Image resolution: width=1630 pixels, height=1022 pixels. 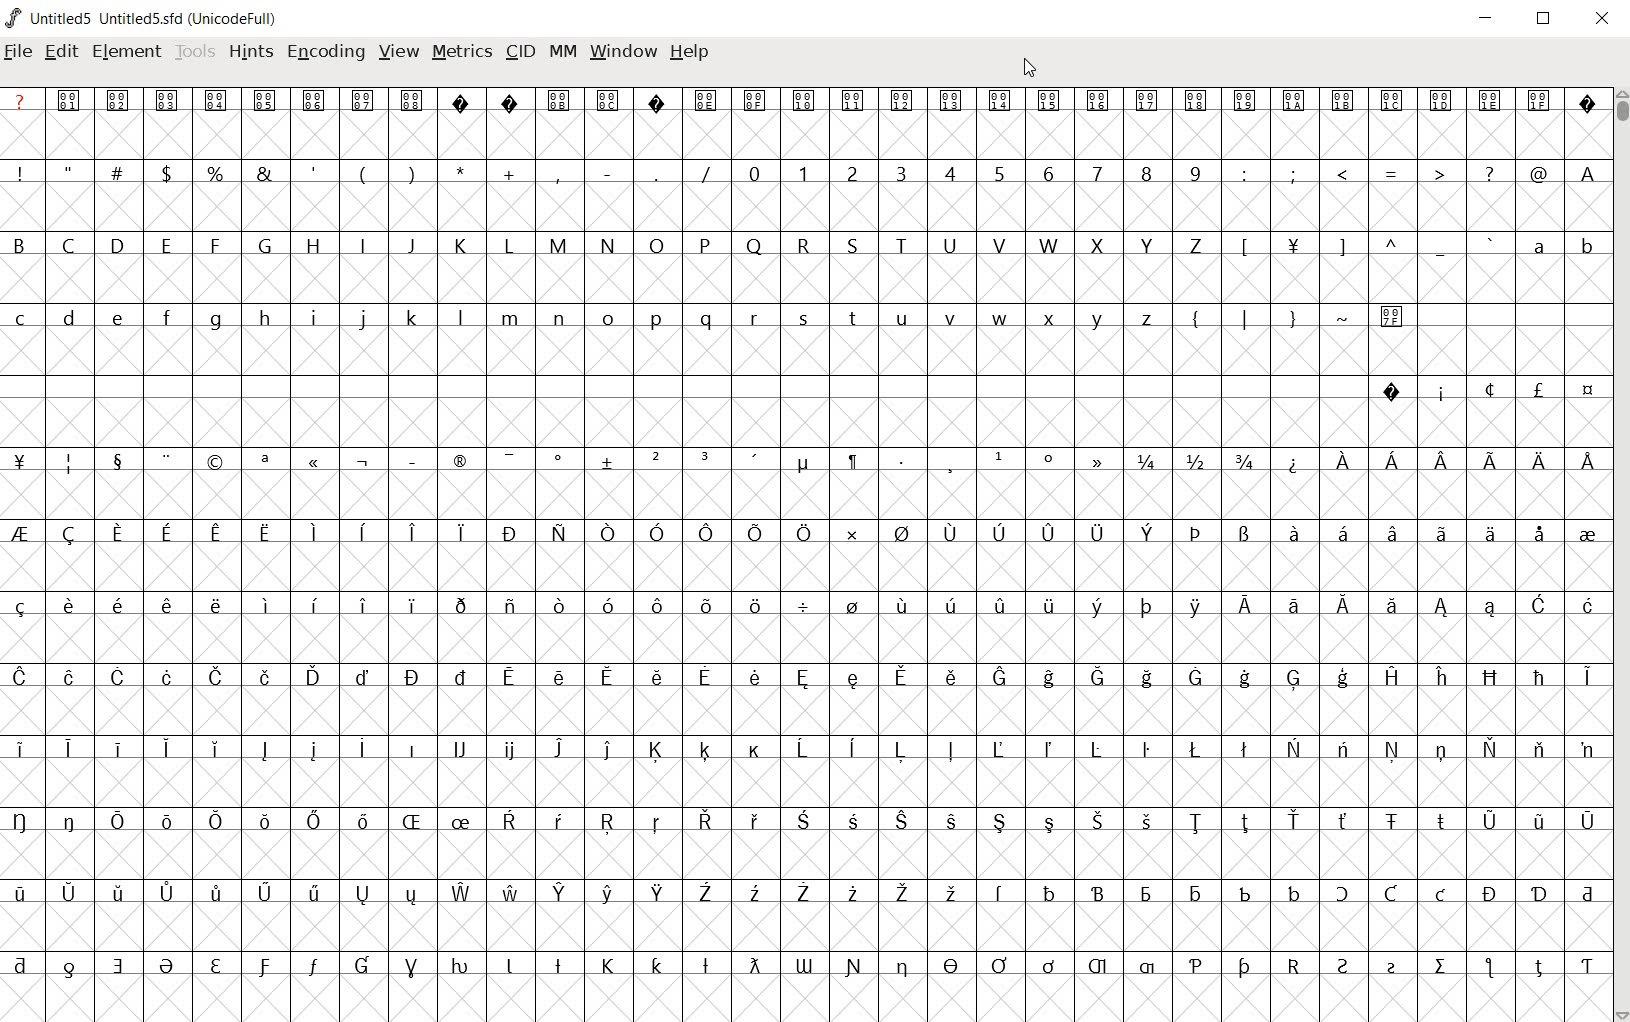 What do you see at coordinates (215, 319) in the screenshot?
I see `g` at bounding box center [215, 319].